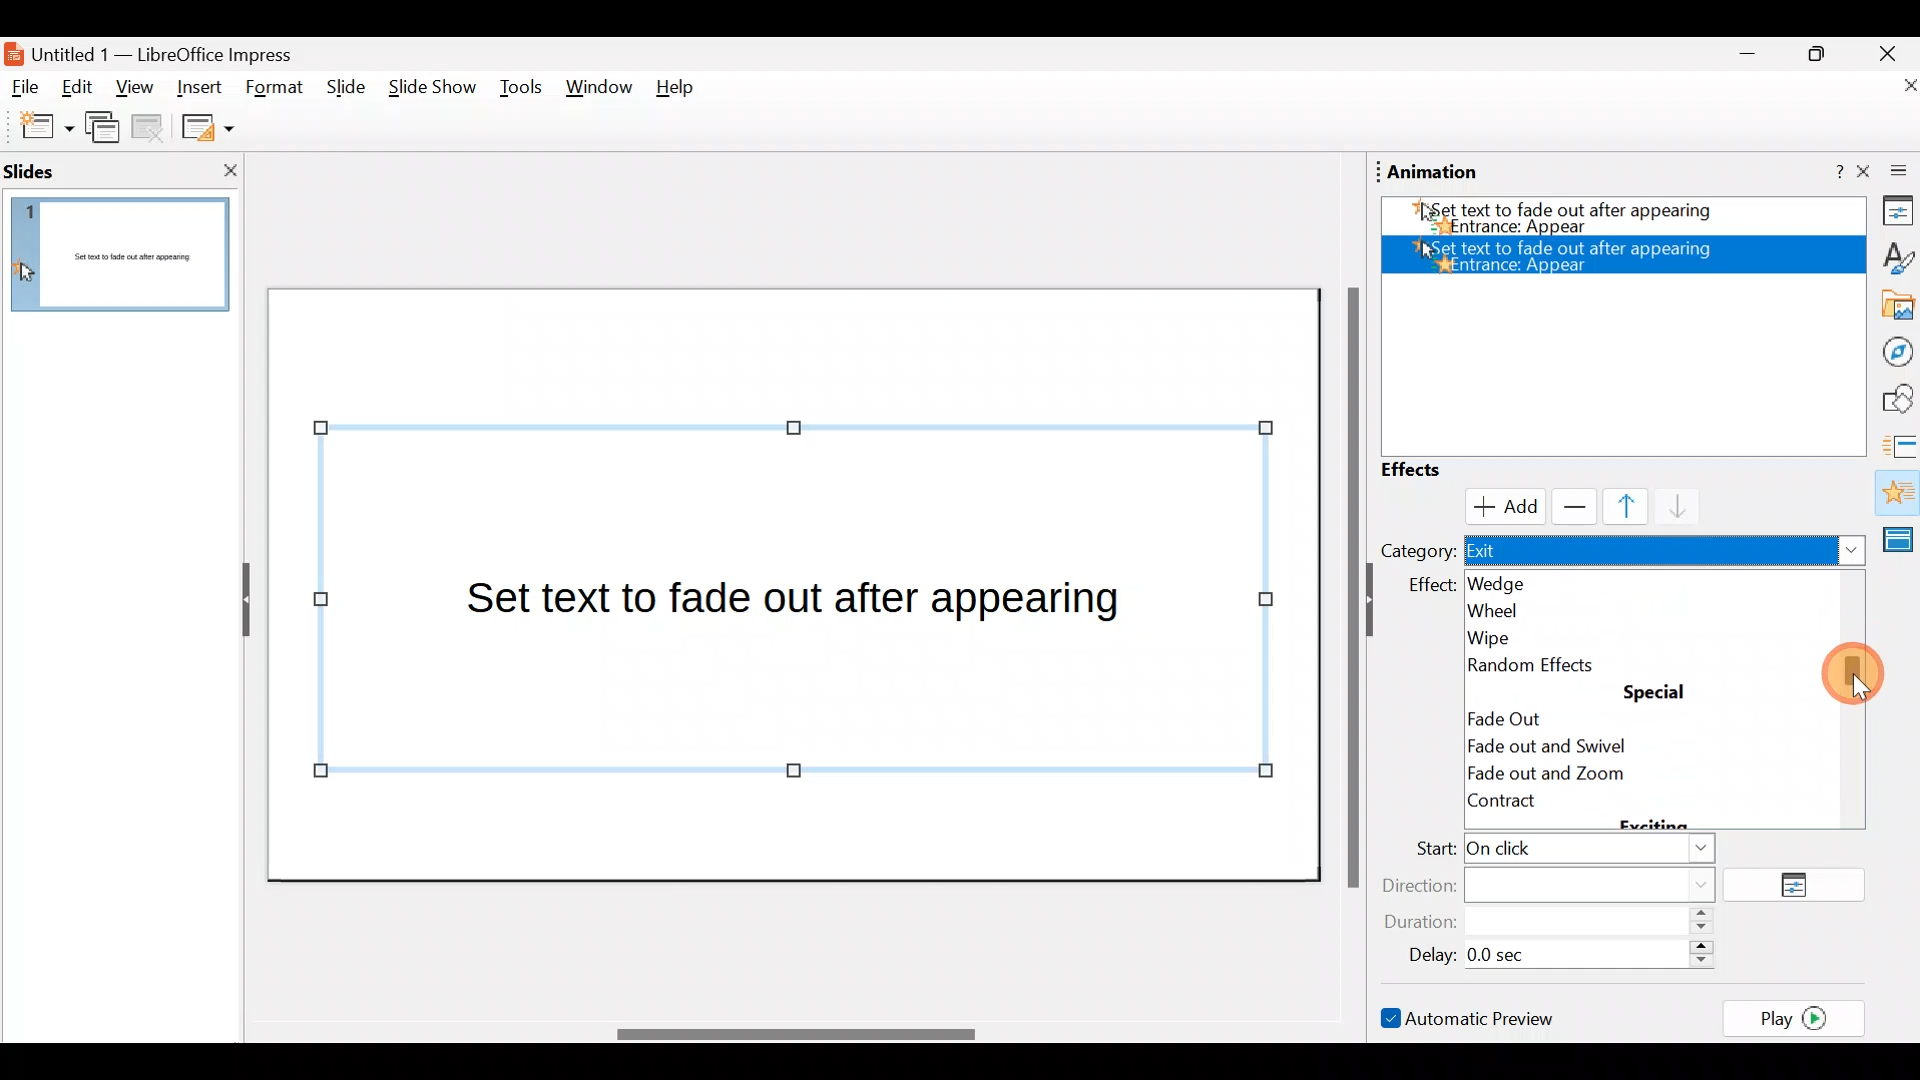 This screenshot has height=1080, width=1920. I want to click on Scroll bar, so click(793, 1034).